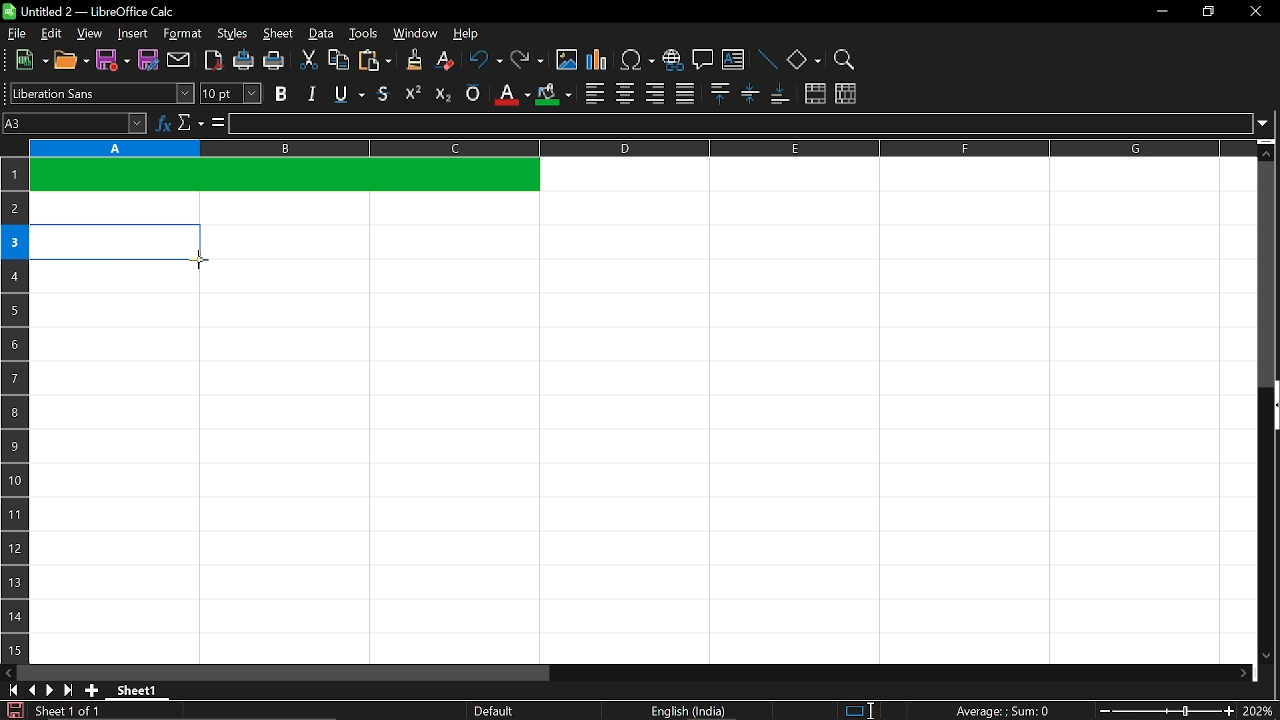 The width and height of the screenshot is (1280, 720). I want to click on cut, so click(310, 60).